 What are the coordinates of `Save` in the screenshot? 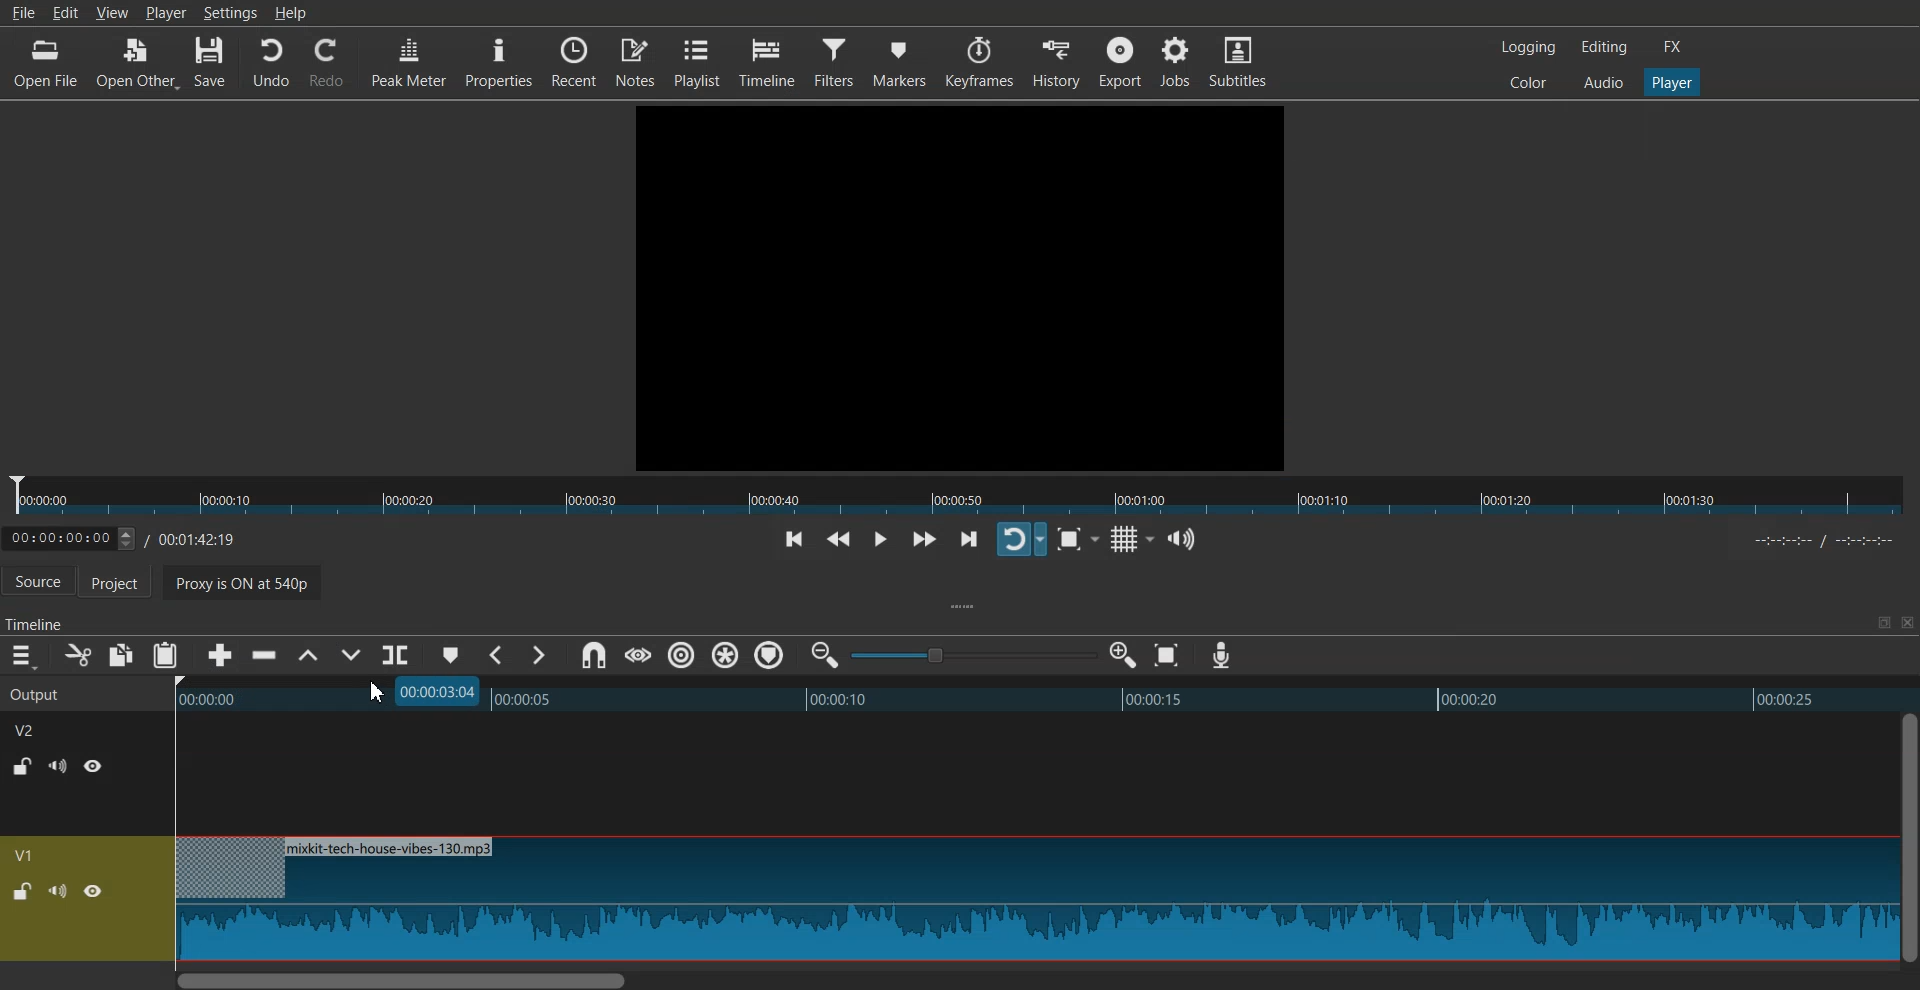 It's located at (211, 63).